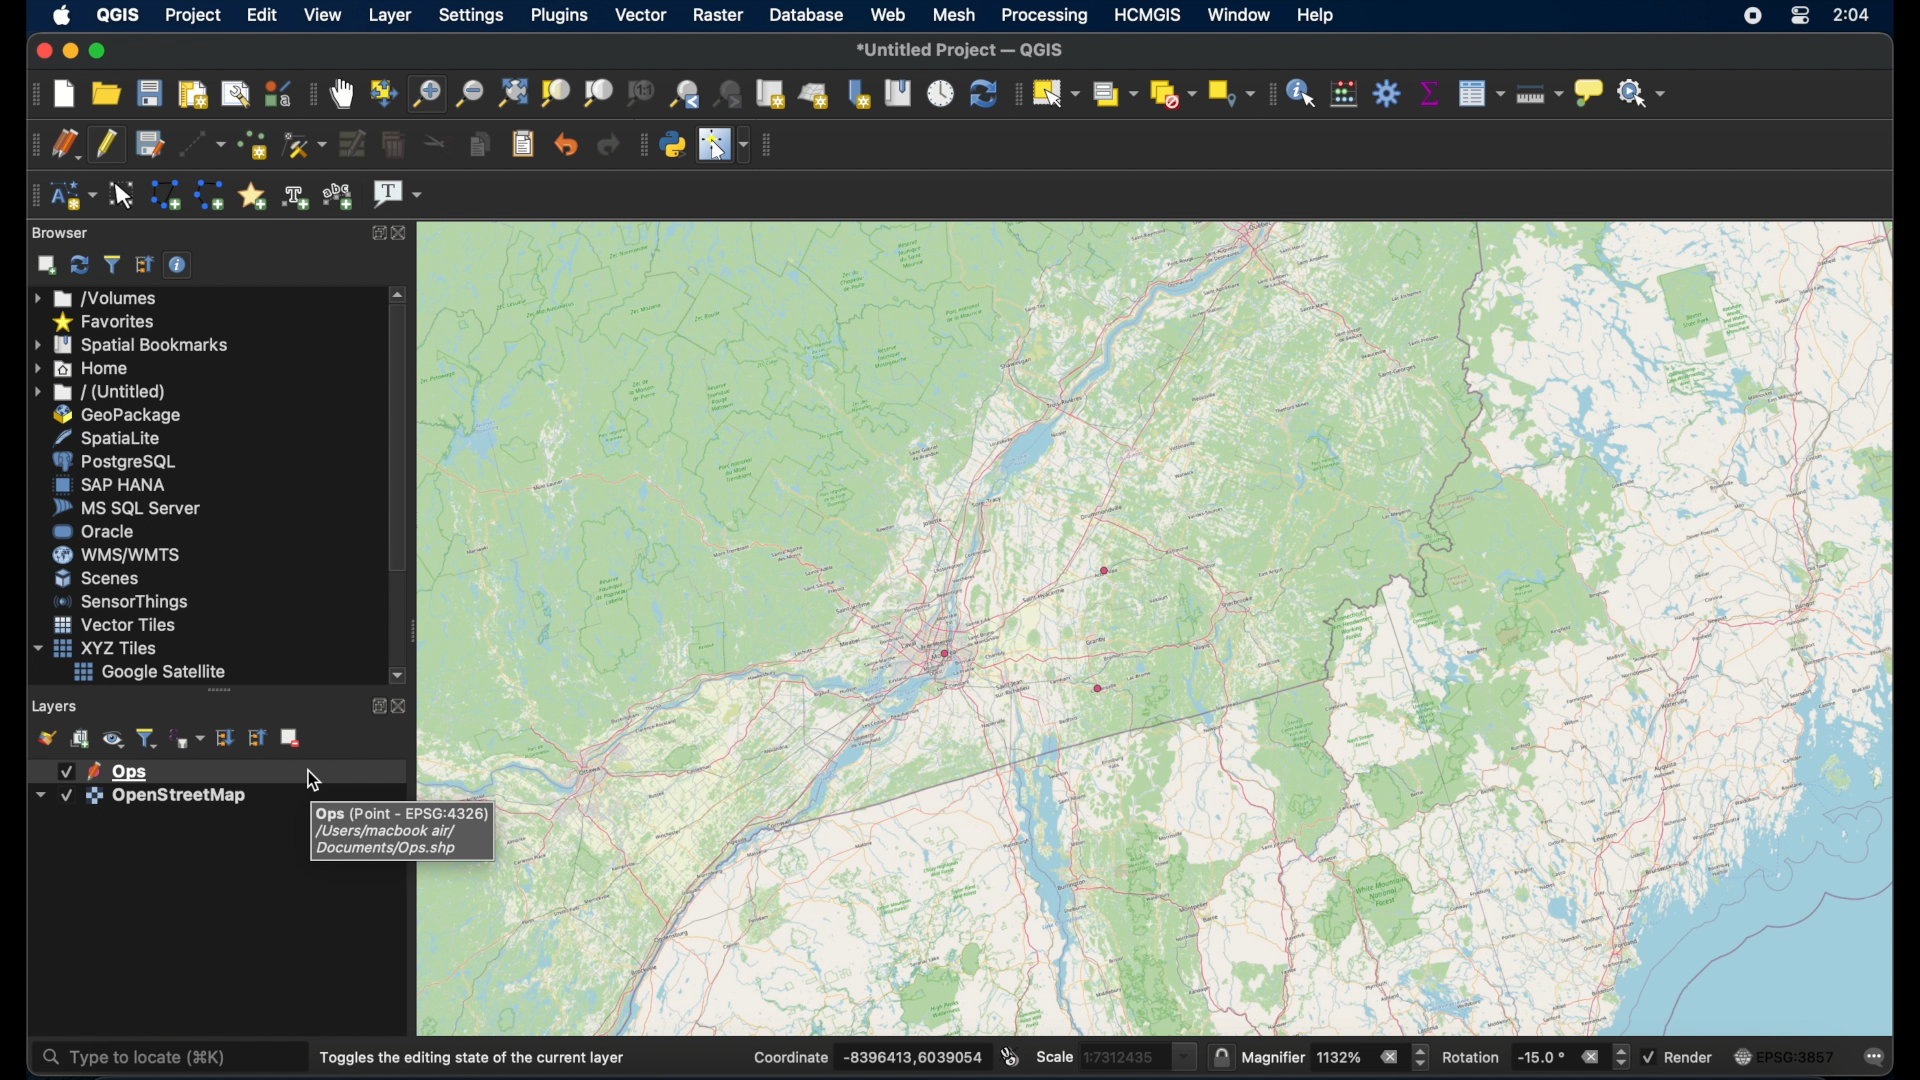  What do you see at coordinates (1018, 672) in the screenshot?
I see `open street map` at bounding box center [1018, 672].